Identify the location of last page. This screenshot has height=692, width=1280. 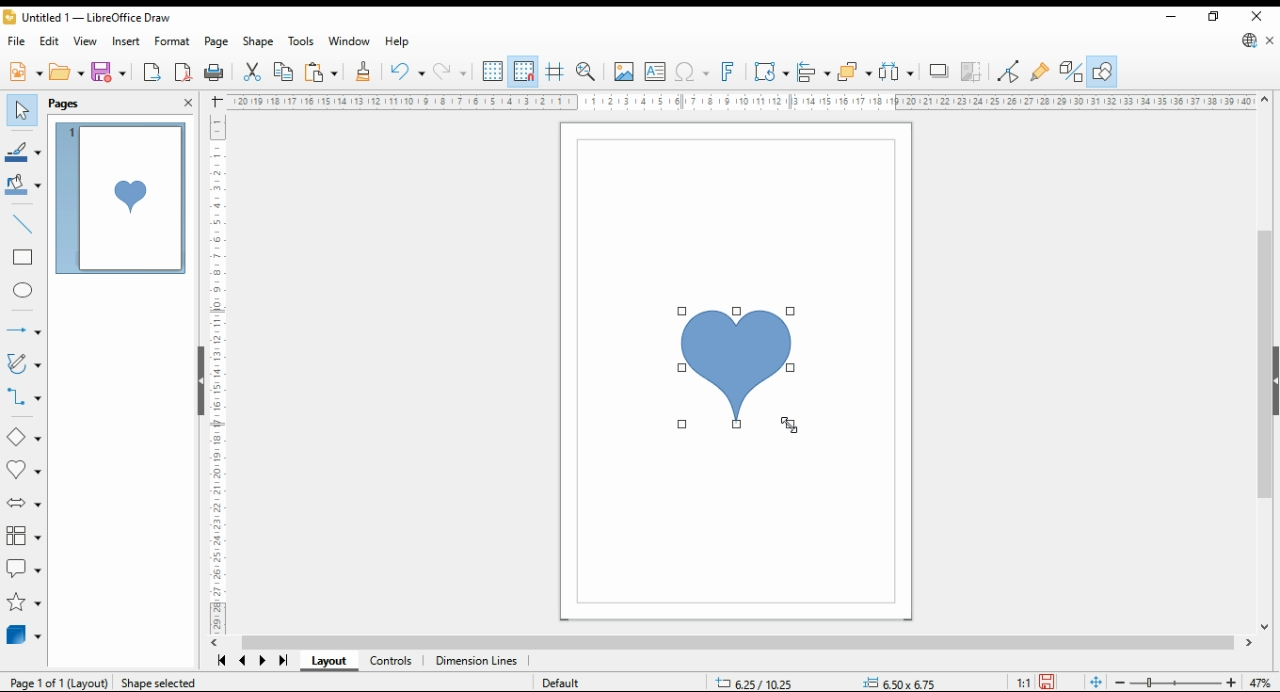
(282, 663).